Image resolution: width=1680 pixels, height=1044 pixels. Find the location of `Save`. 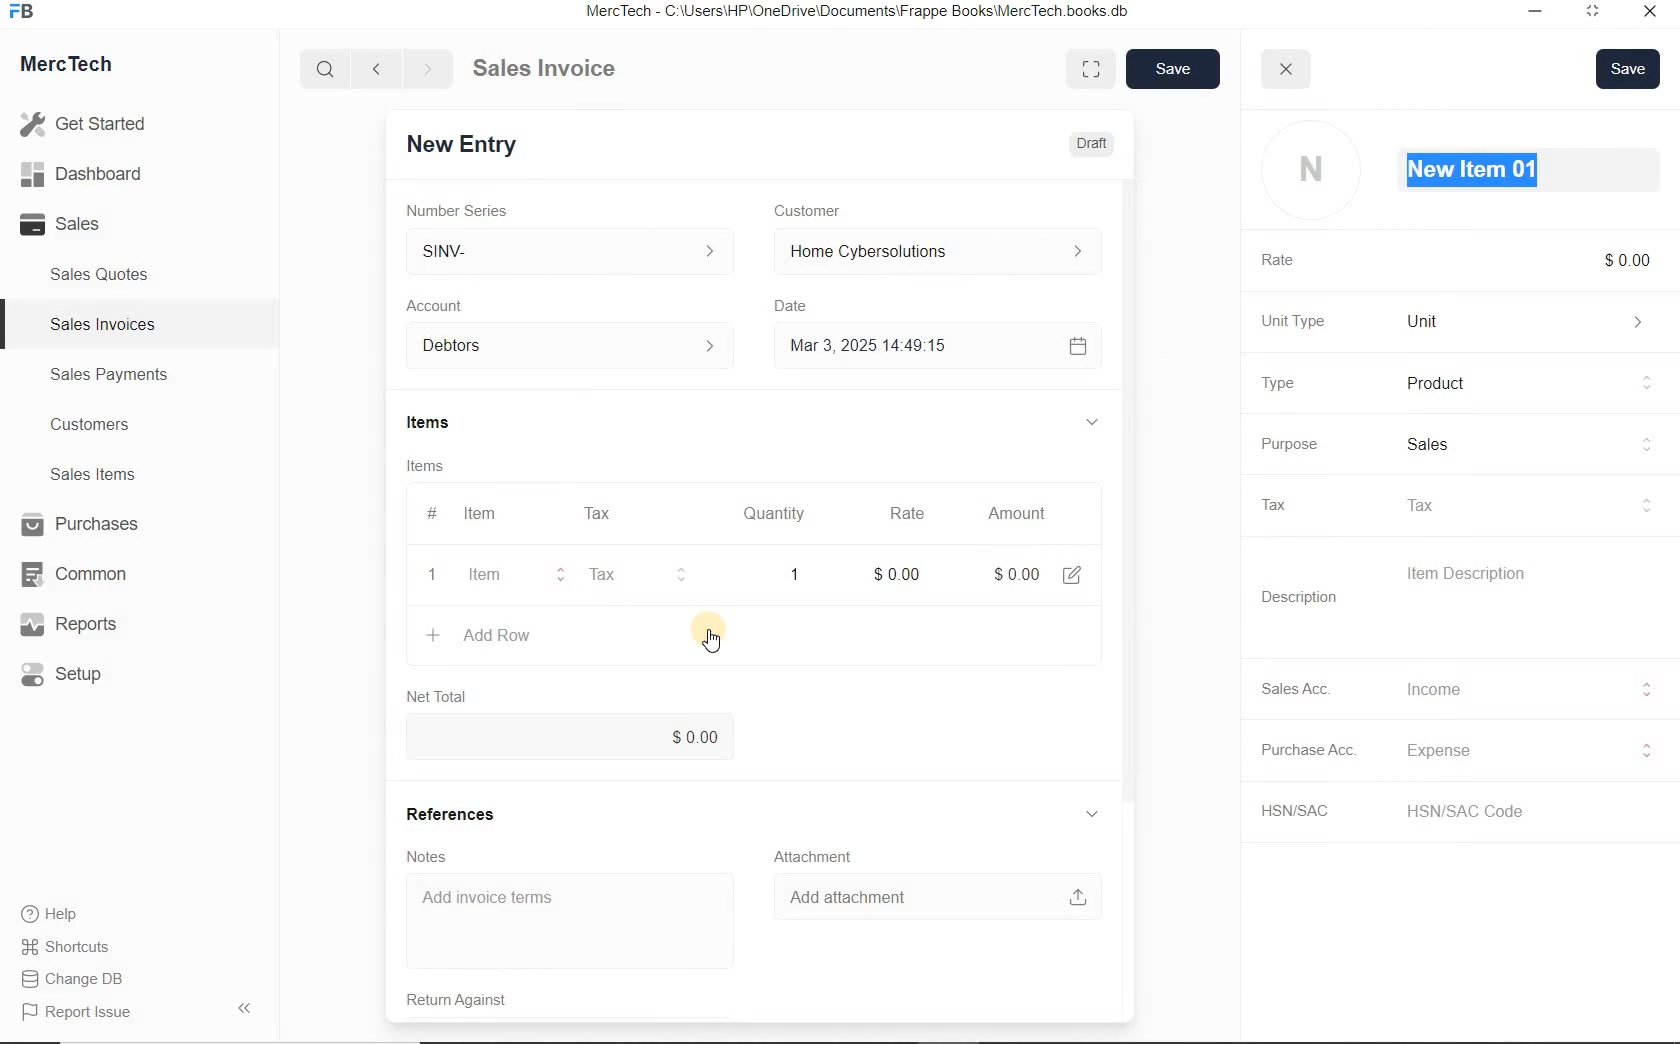

Save is located at coordinates (1629, 68).